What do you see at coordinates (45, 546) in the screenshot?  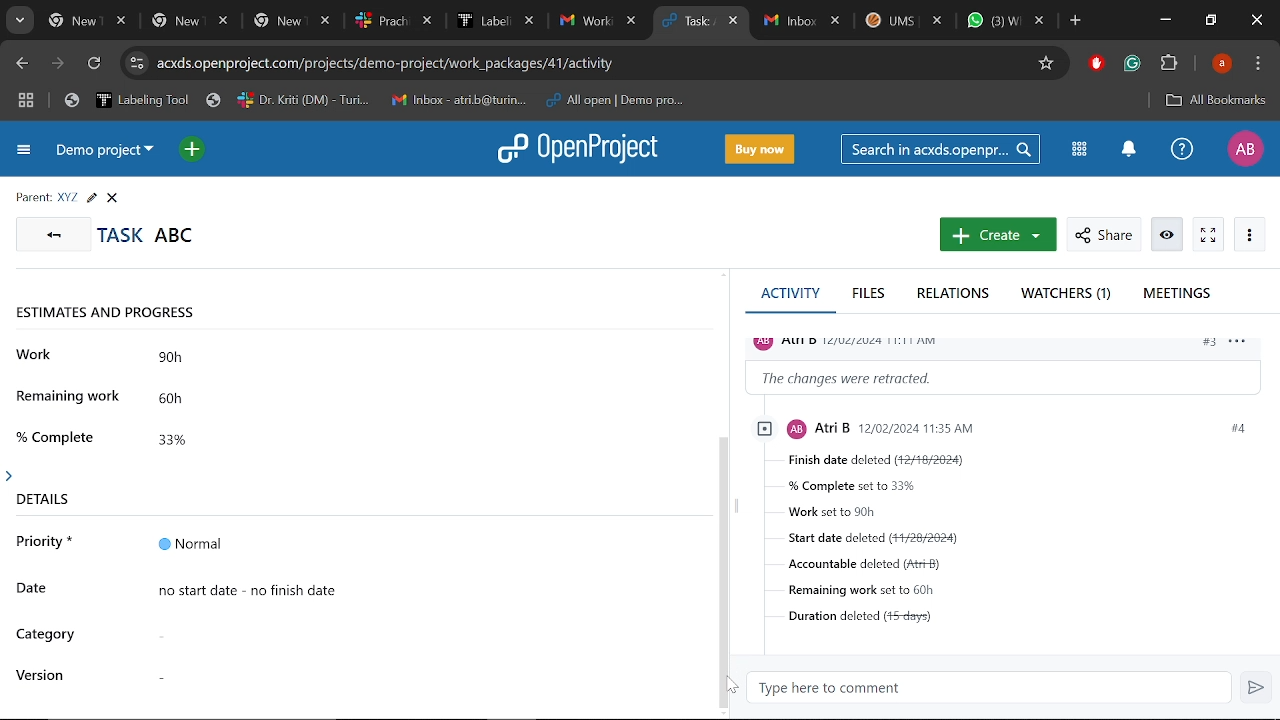 I see `priority` at bounding box center [45, 546].